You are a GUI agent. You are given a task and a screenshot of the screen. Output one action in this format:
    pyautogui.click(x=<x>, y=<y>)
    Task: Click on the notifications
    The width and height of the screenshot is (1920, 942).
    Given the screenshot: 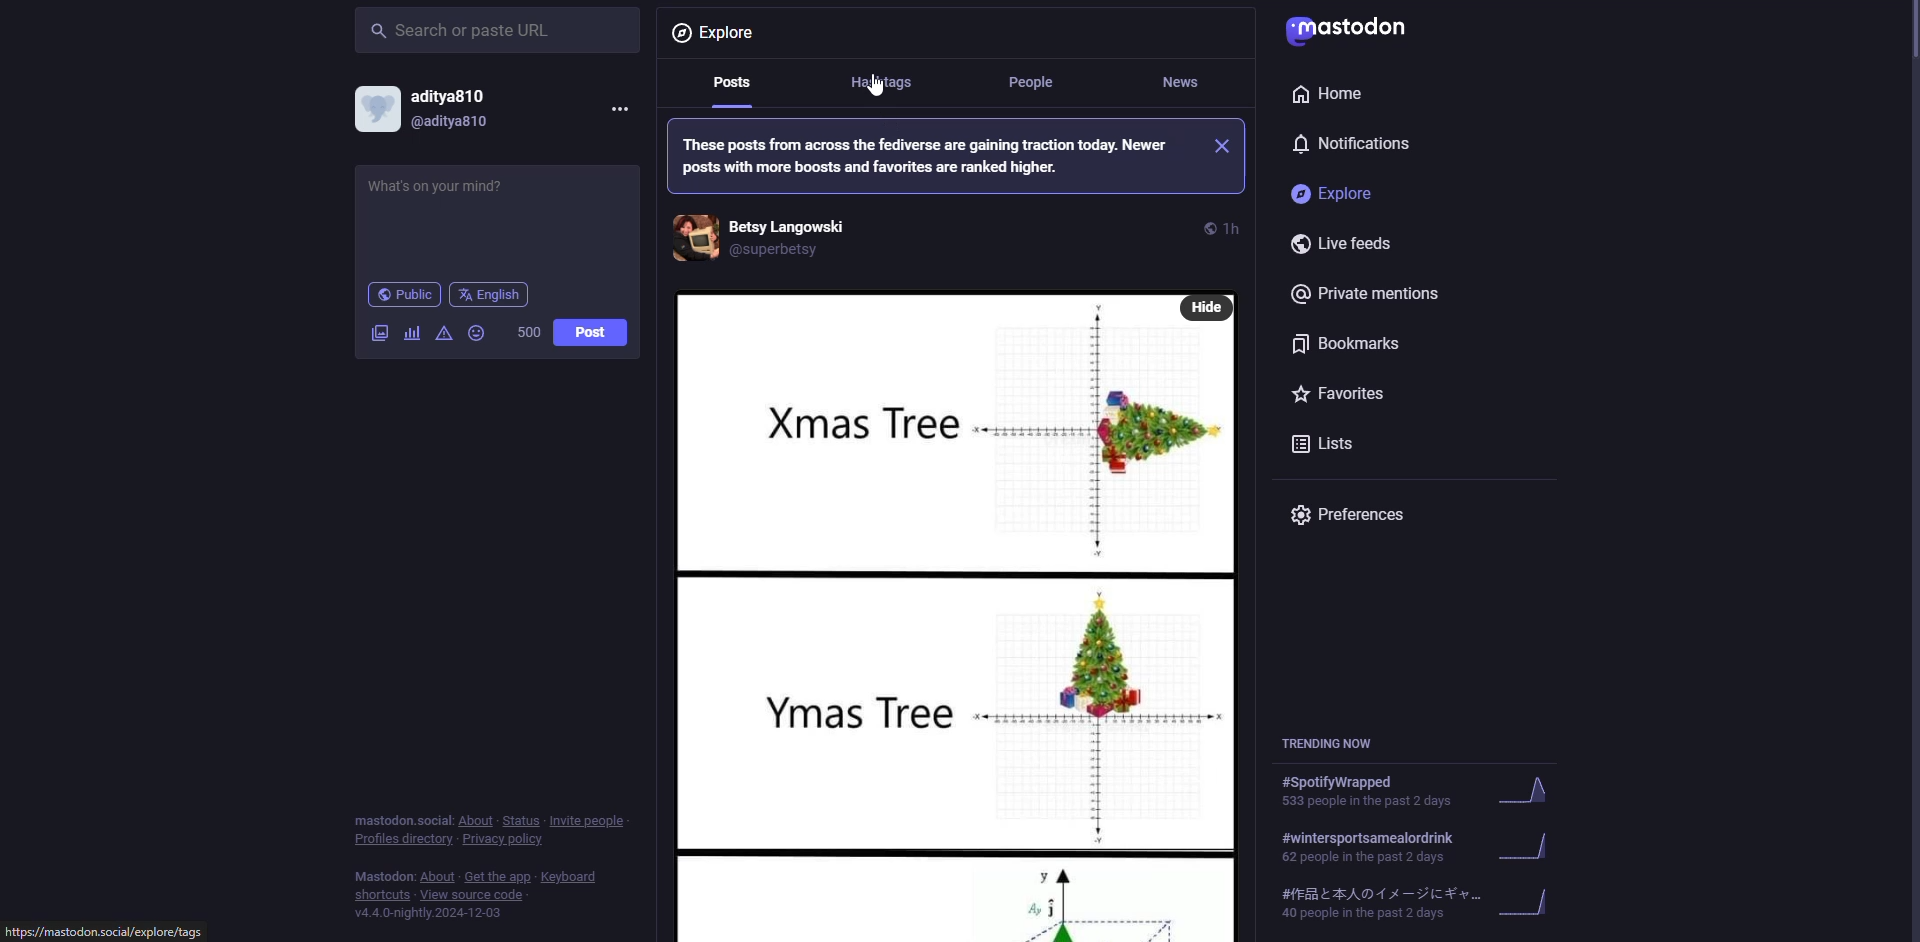 What is the action you would take?
    pyautogui.click(x=1361, y=144)
    